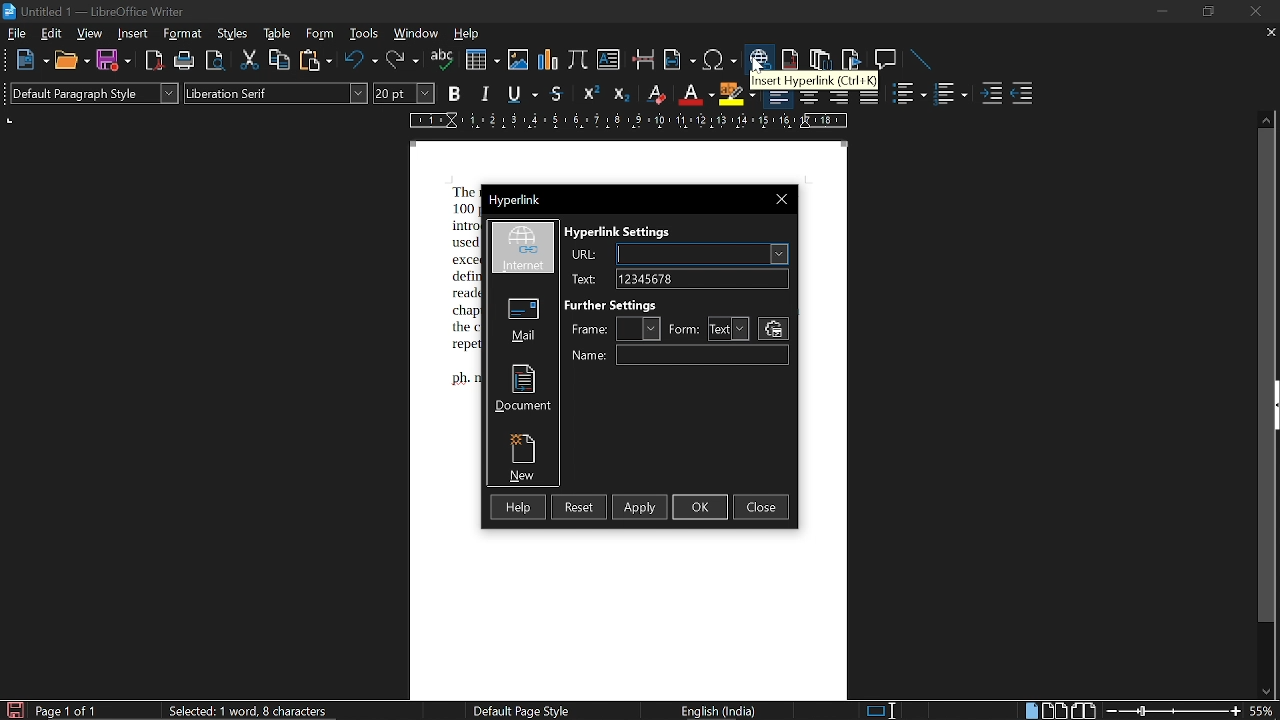 The image size is (1280, 720). Describe the element at coordinates (616, 231) in the screenshot. I see `hyperlink settings` at that location.